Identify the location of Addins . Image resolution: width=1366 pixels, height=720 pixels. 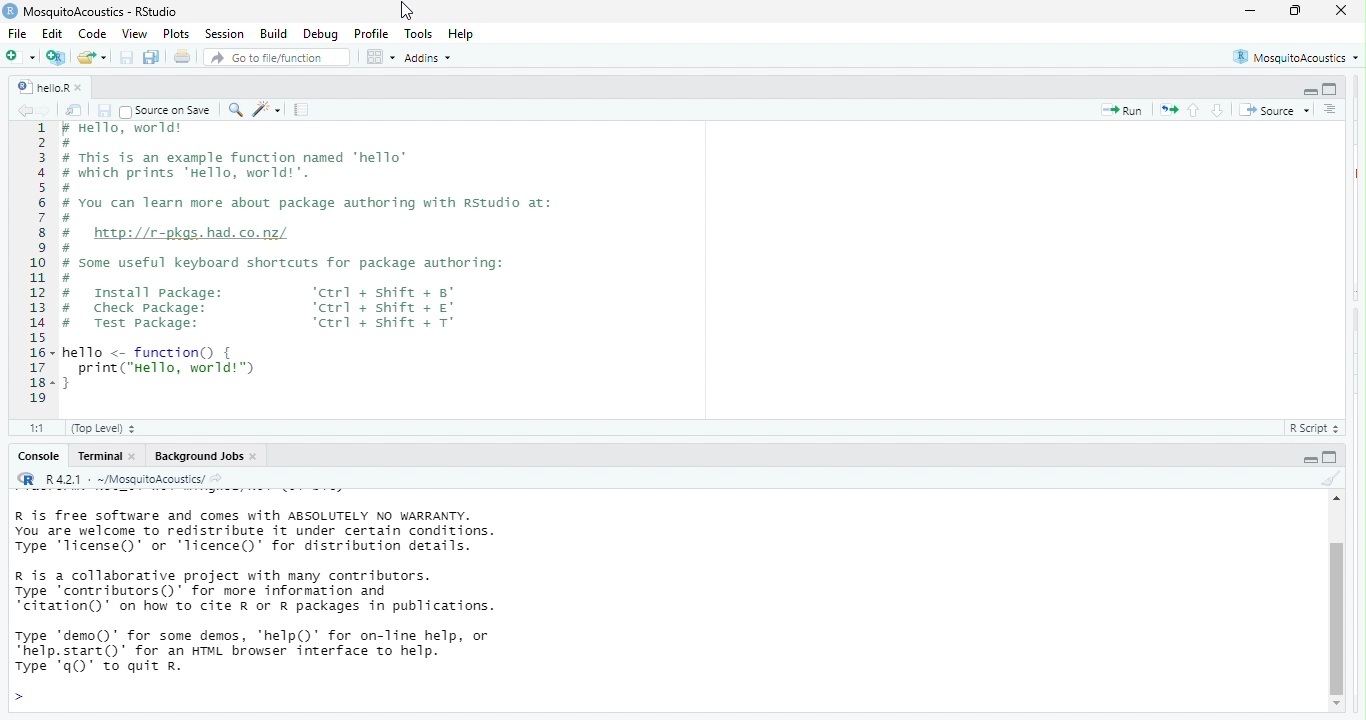
(434, 59).